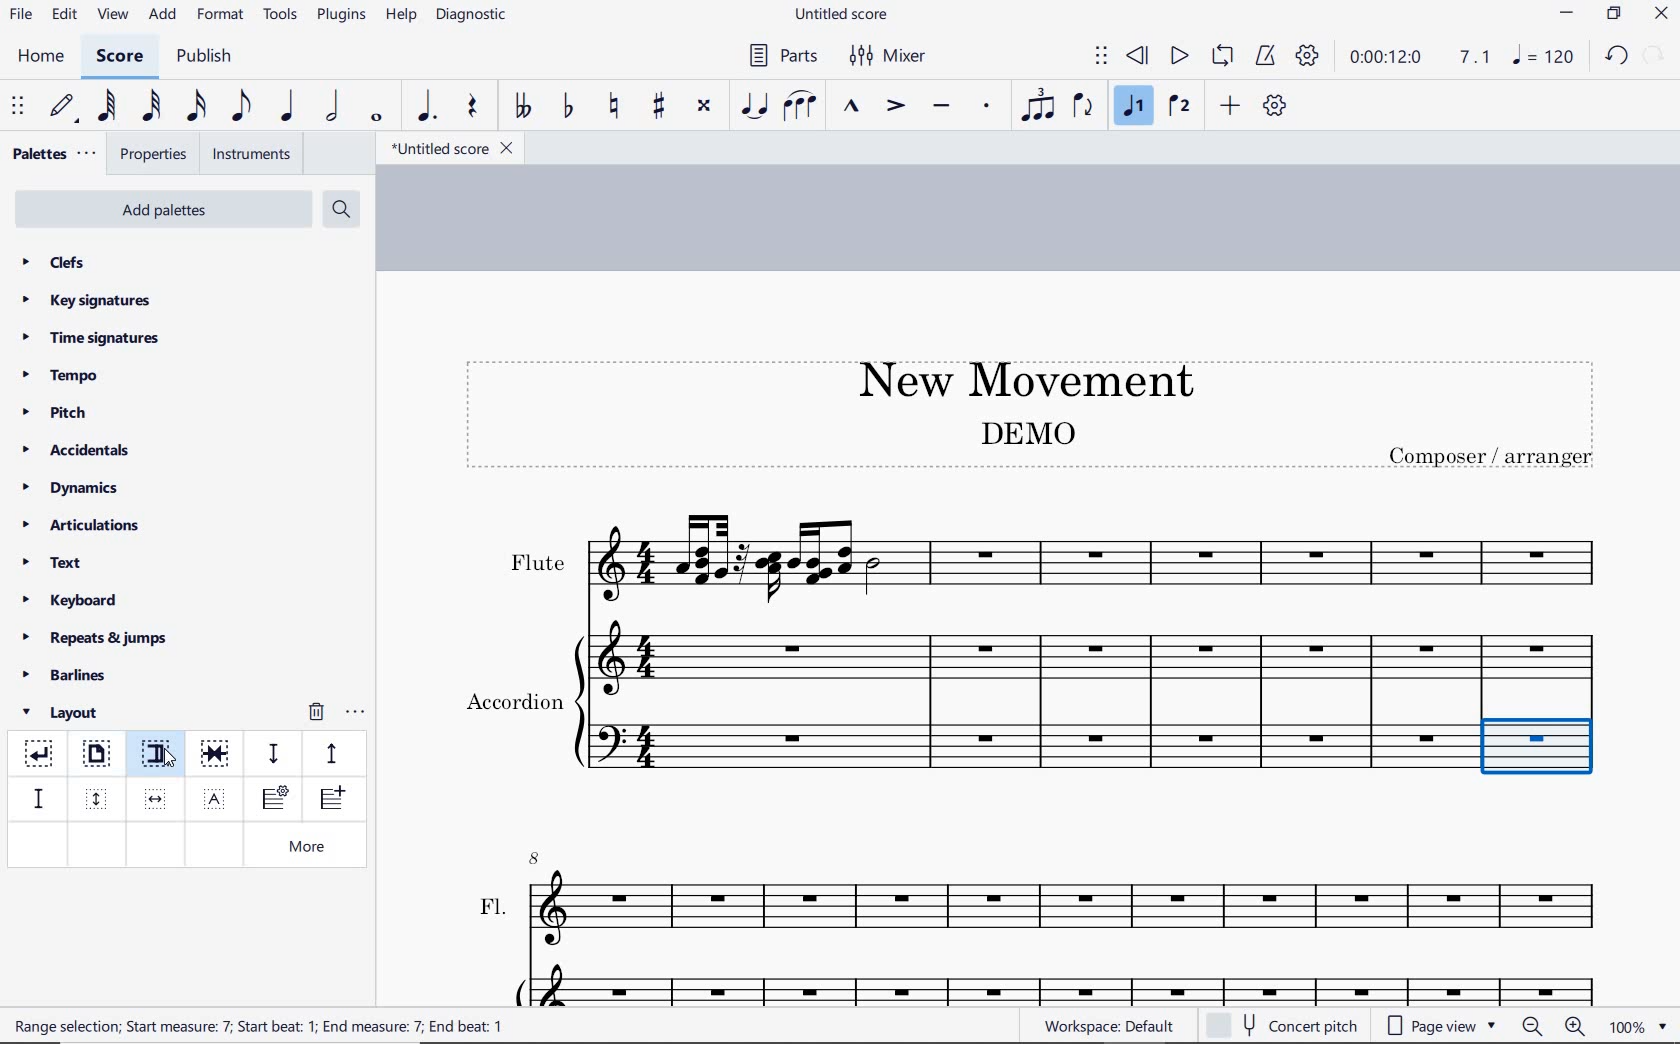  Describe the element at coordinates (801, 107) in the screenshot. I see `slur` at that location.